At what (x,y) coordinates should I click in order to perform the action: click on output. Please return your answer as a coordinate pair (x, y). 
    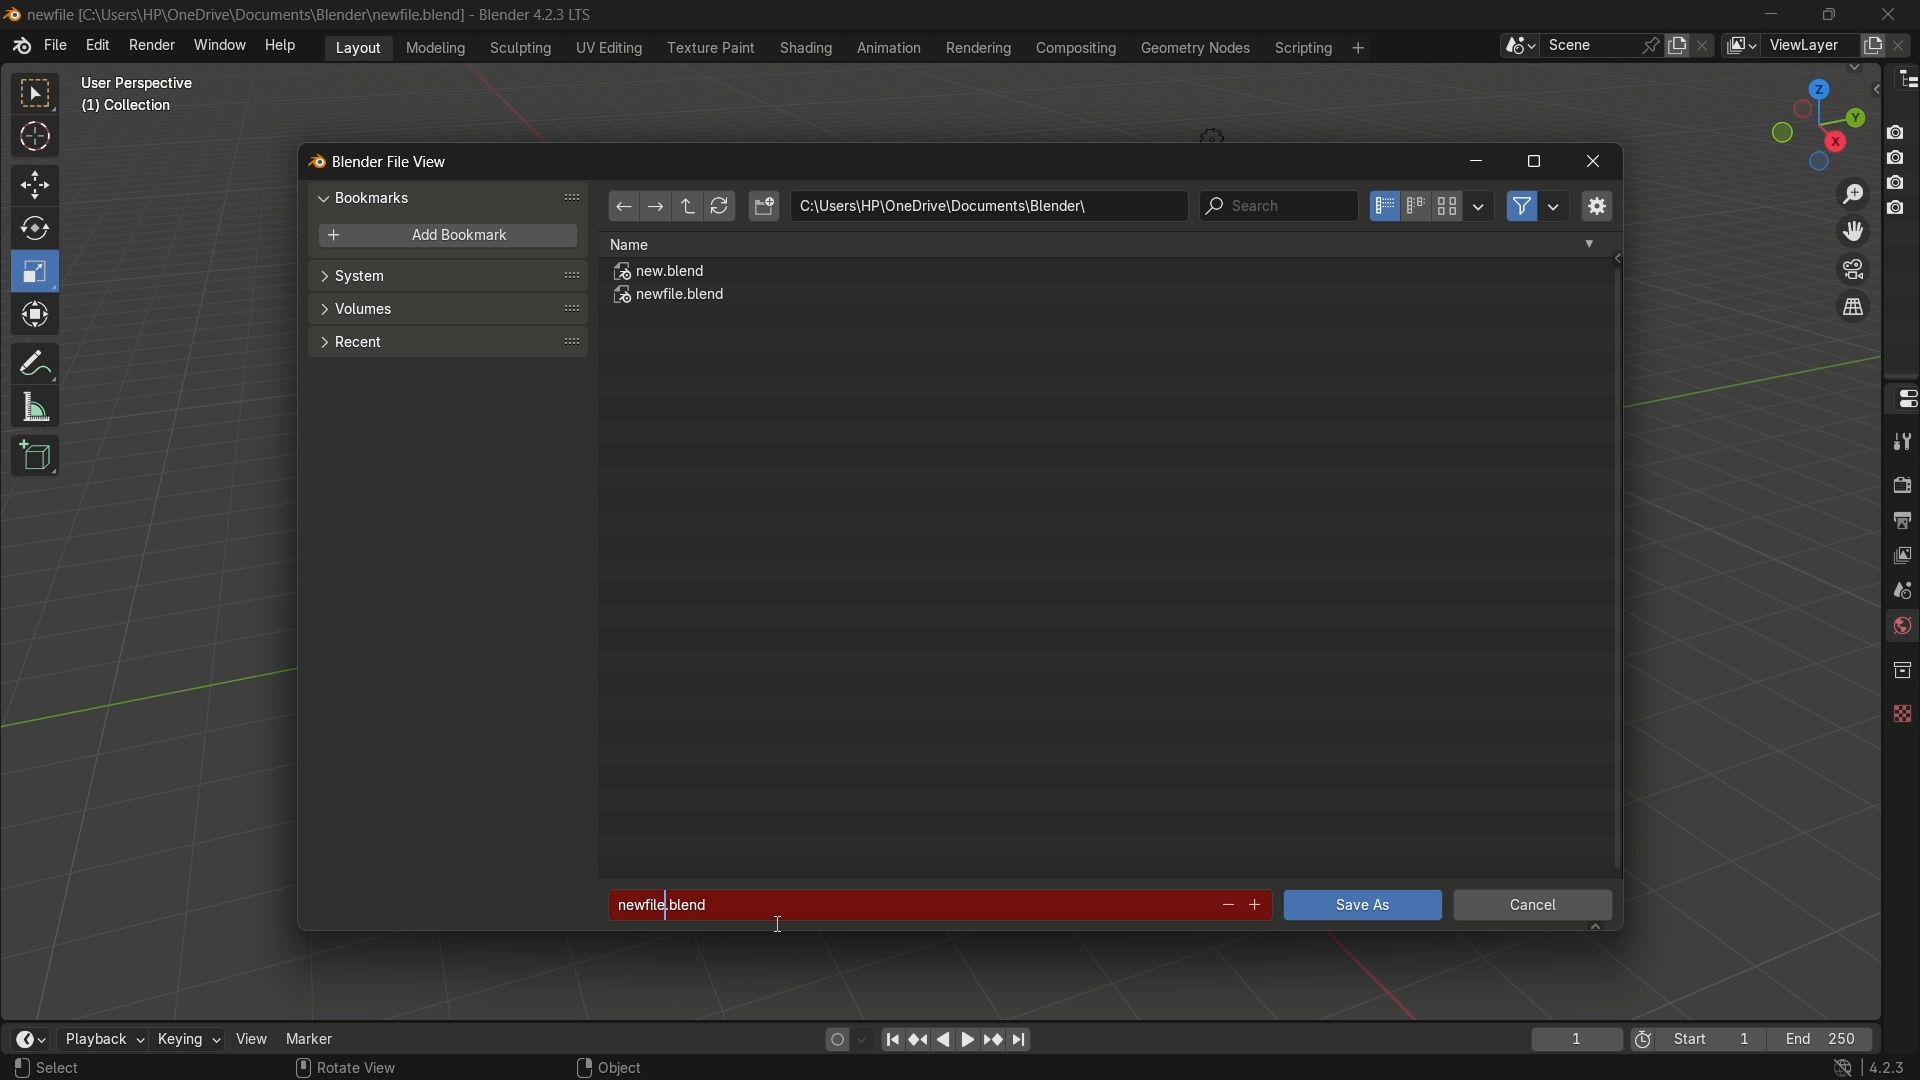
    Looking at the image, I should click on (1901, 519).